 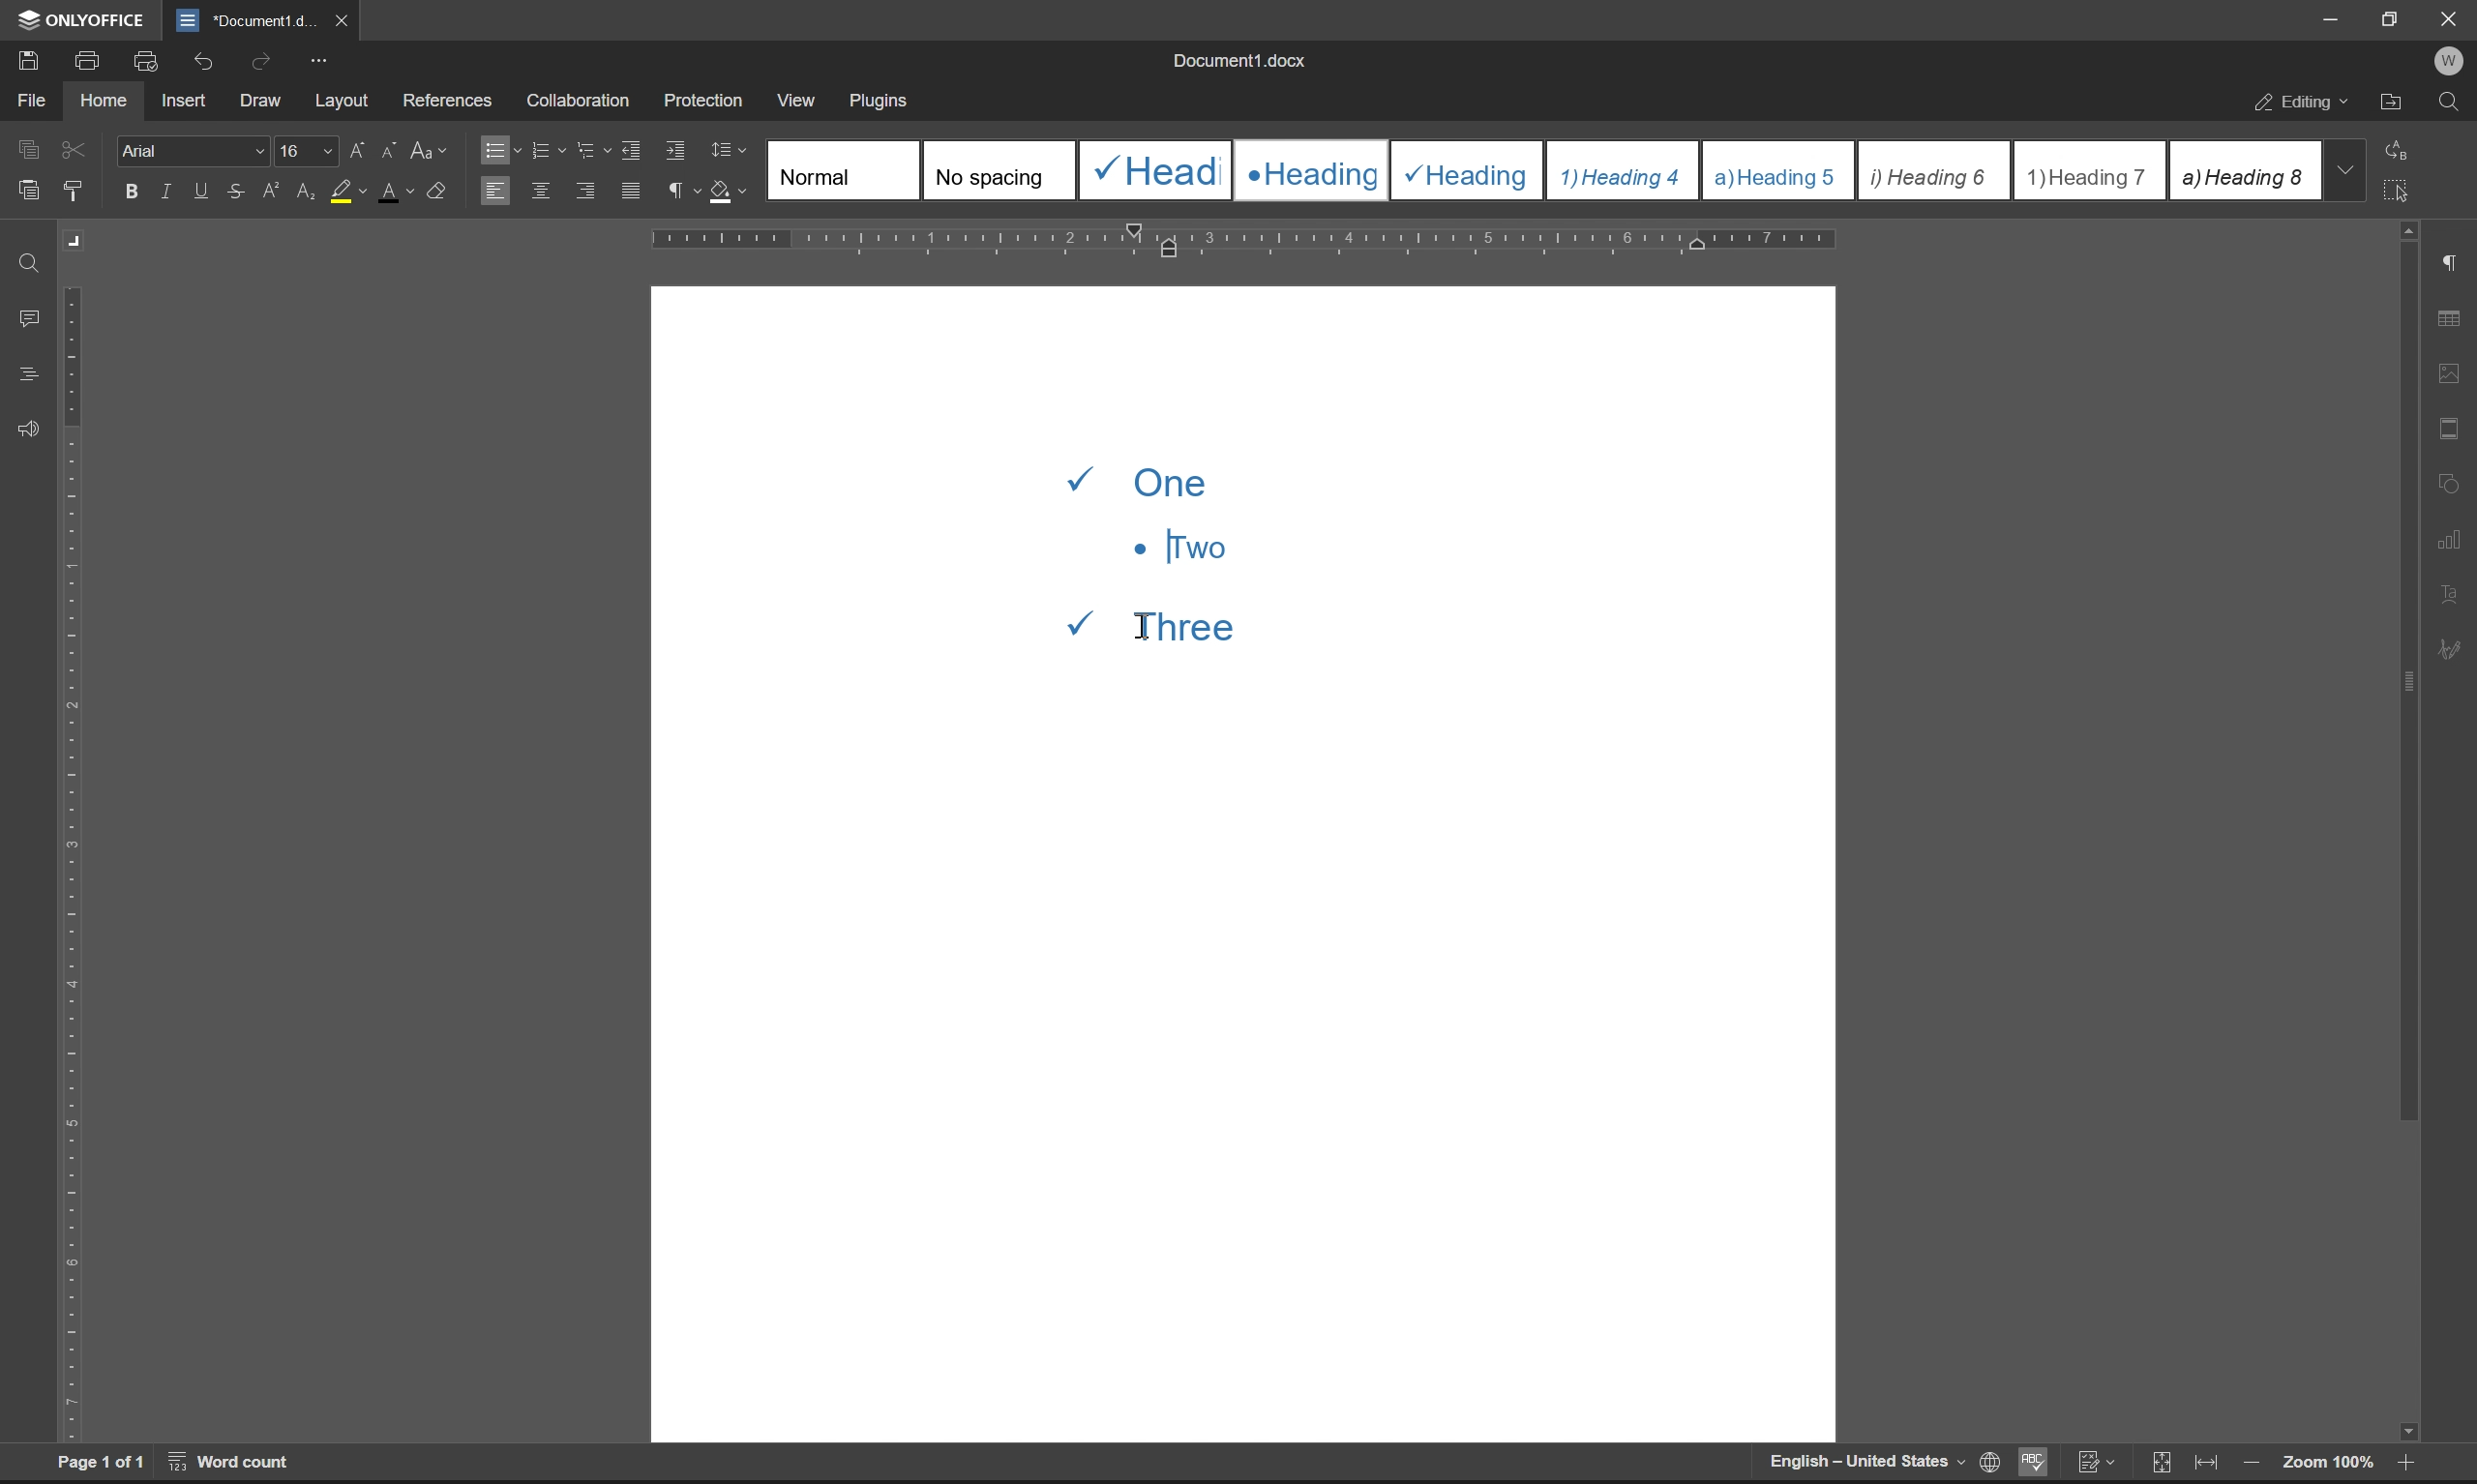 What do you see at coordinates (2449, 103) in the screenshot?
I see `find` at bounding box center [2449, 103].